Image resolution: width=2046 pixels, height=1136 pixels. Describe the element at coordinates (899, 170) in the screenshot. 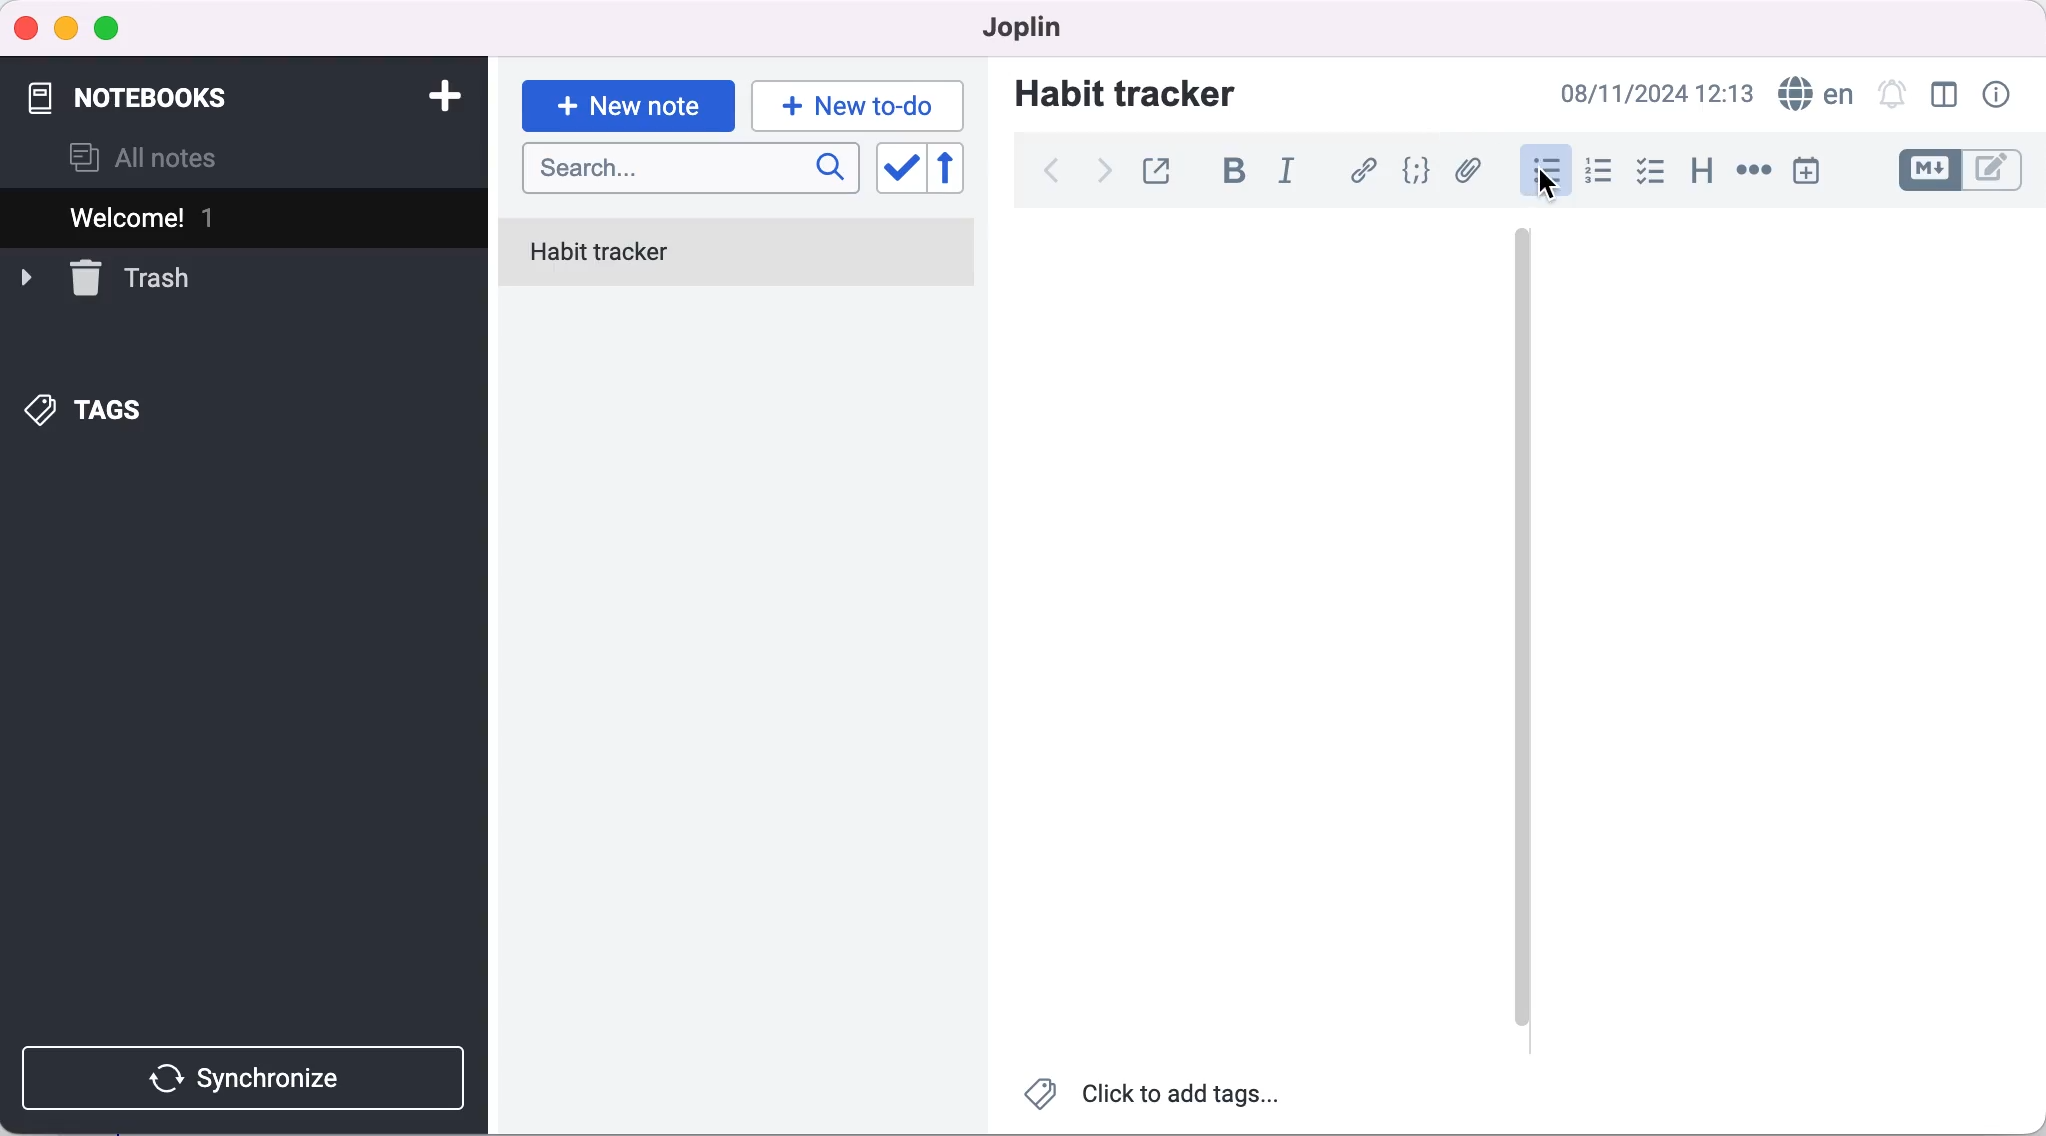

I see `toggle sort order field` at that location.